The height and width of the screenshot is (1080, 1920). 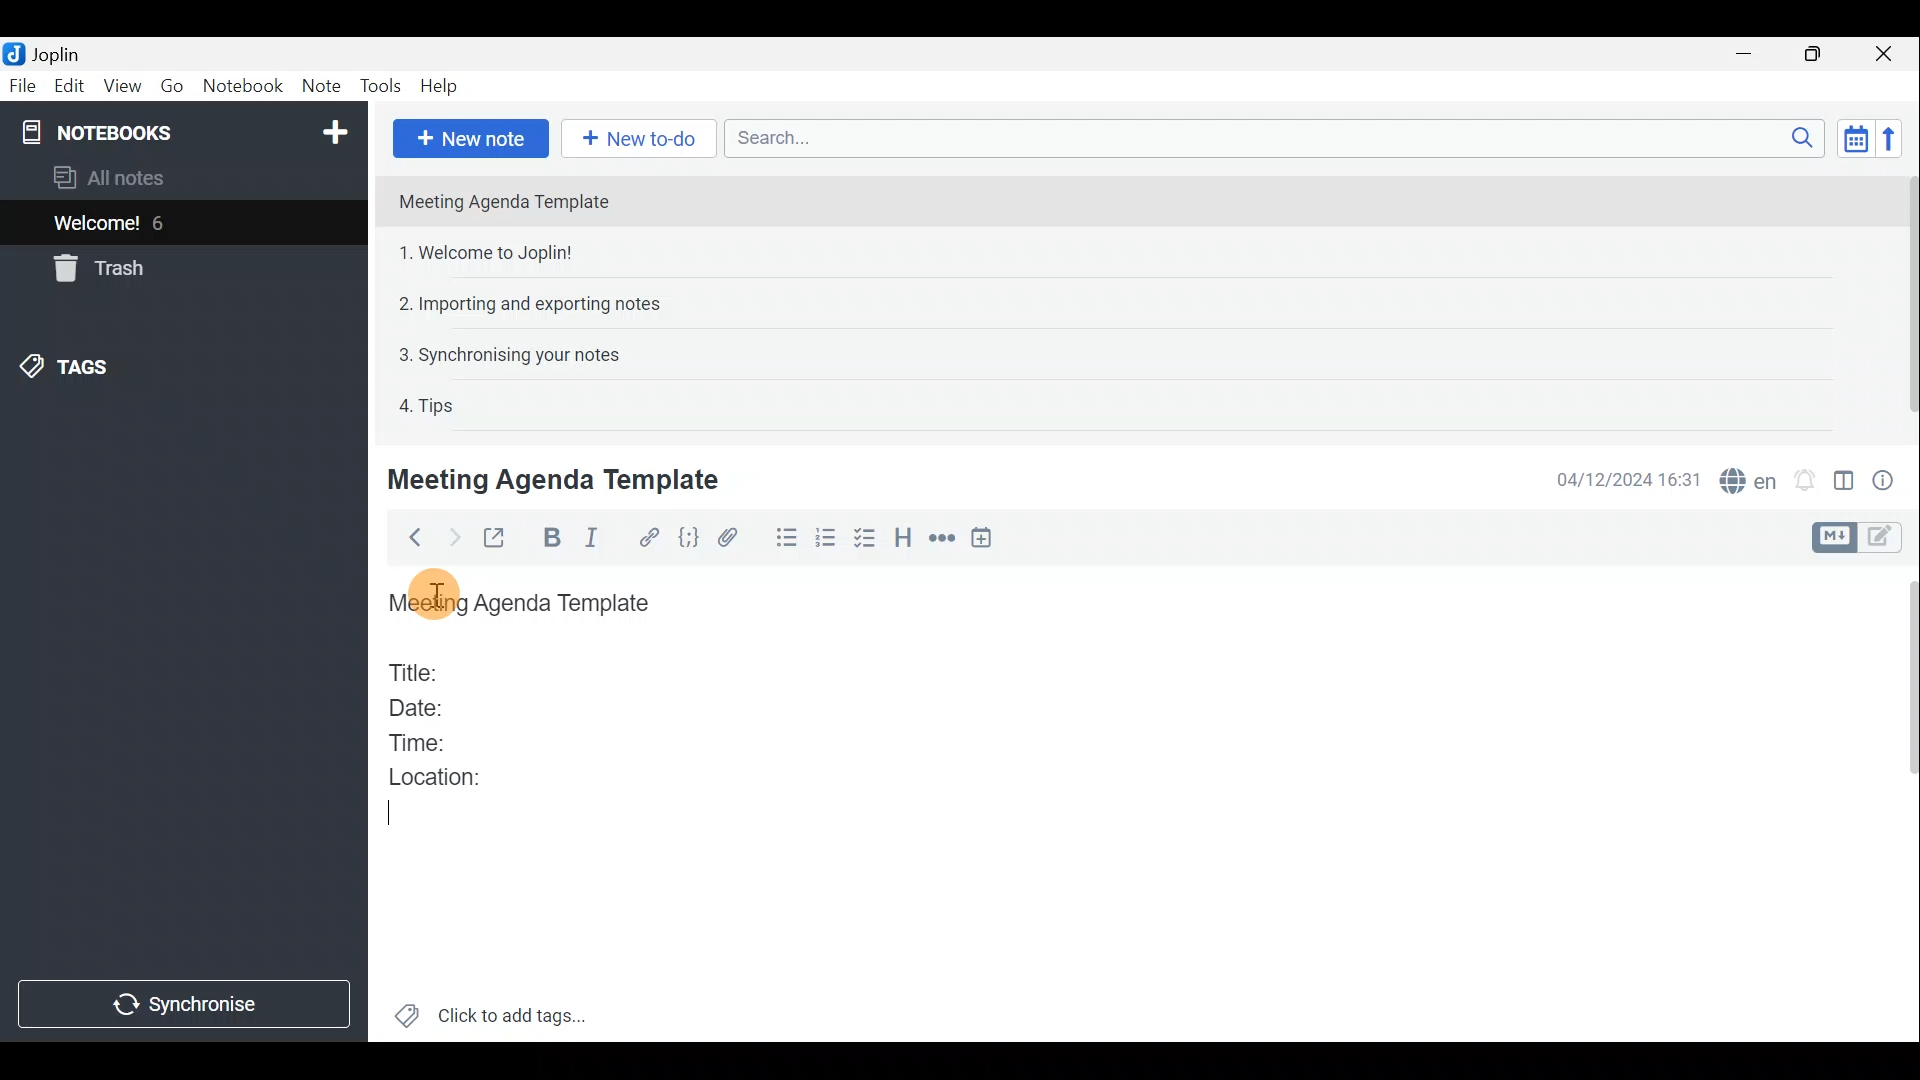 I want to click on 6, so click(x=164, y=223).